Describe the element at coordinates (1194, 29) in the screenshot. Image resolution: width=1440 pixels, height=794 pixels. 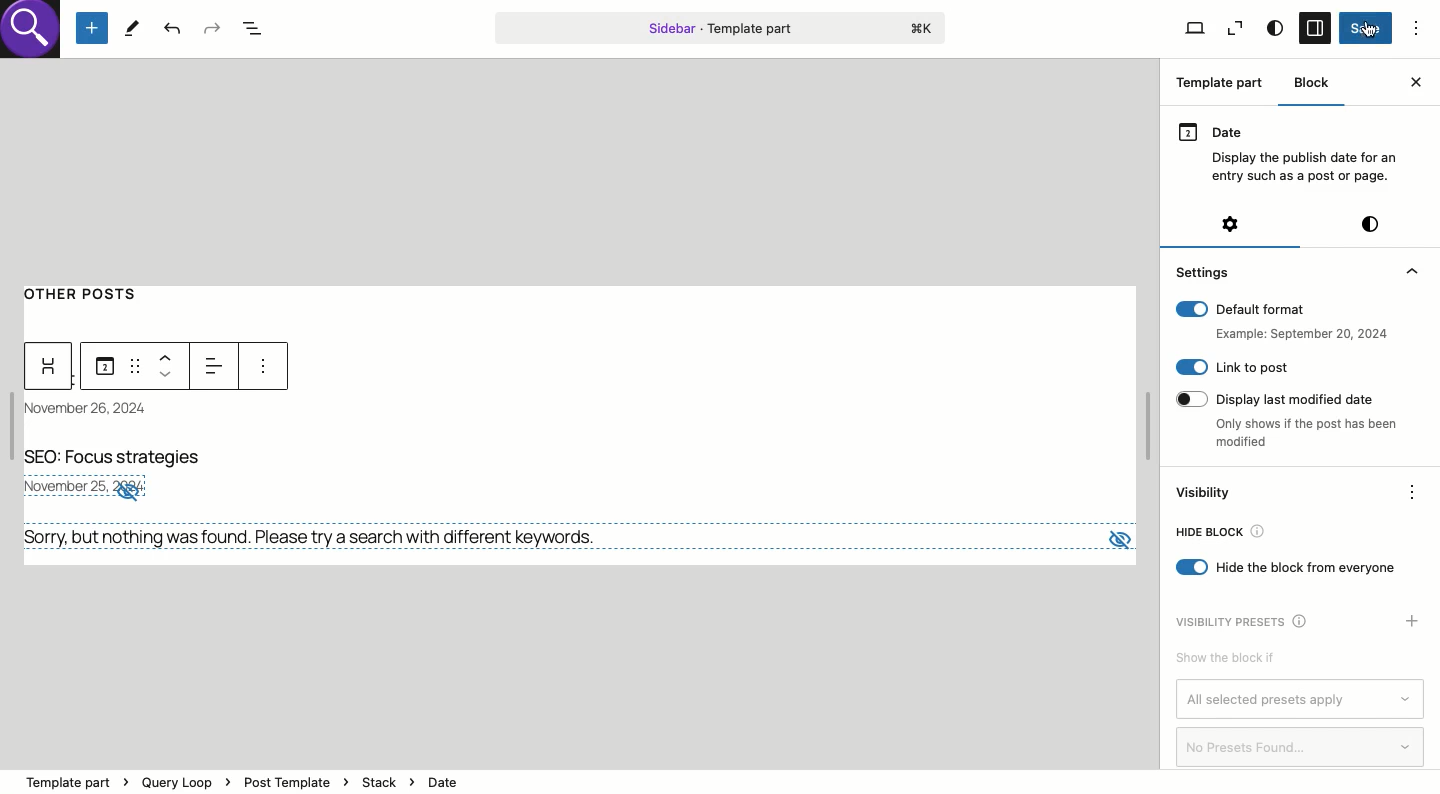
I see `View` at that location.